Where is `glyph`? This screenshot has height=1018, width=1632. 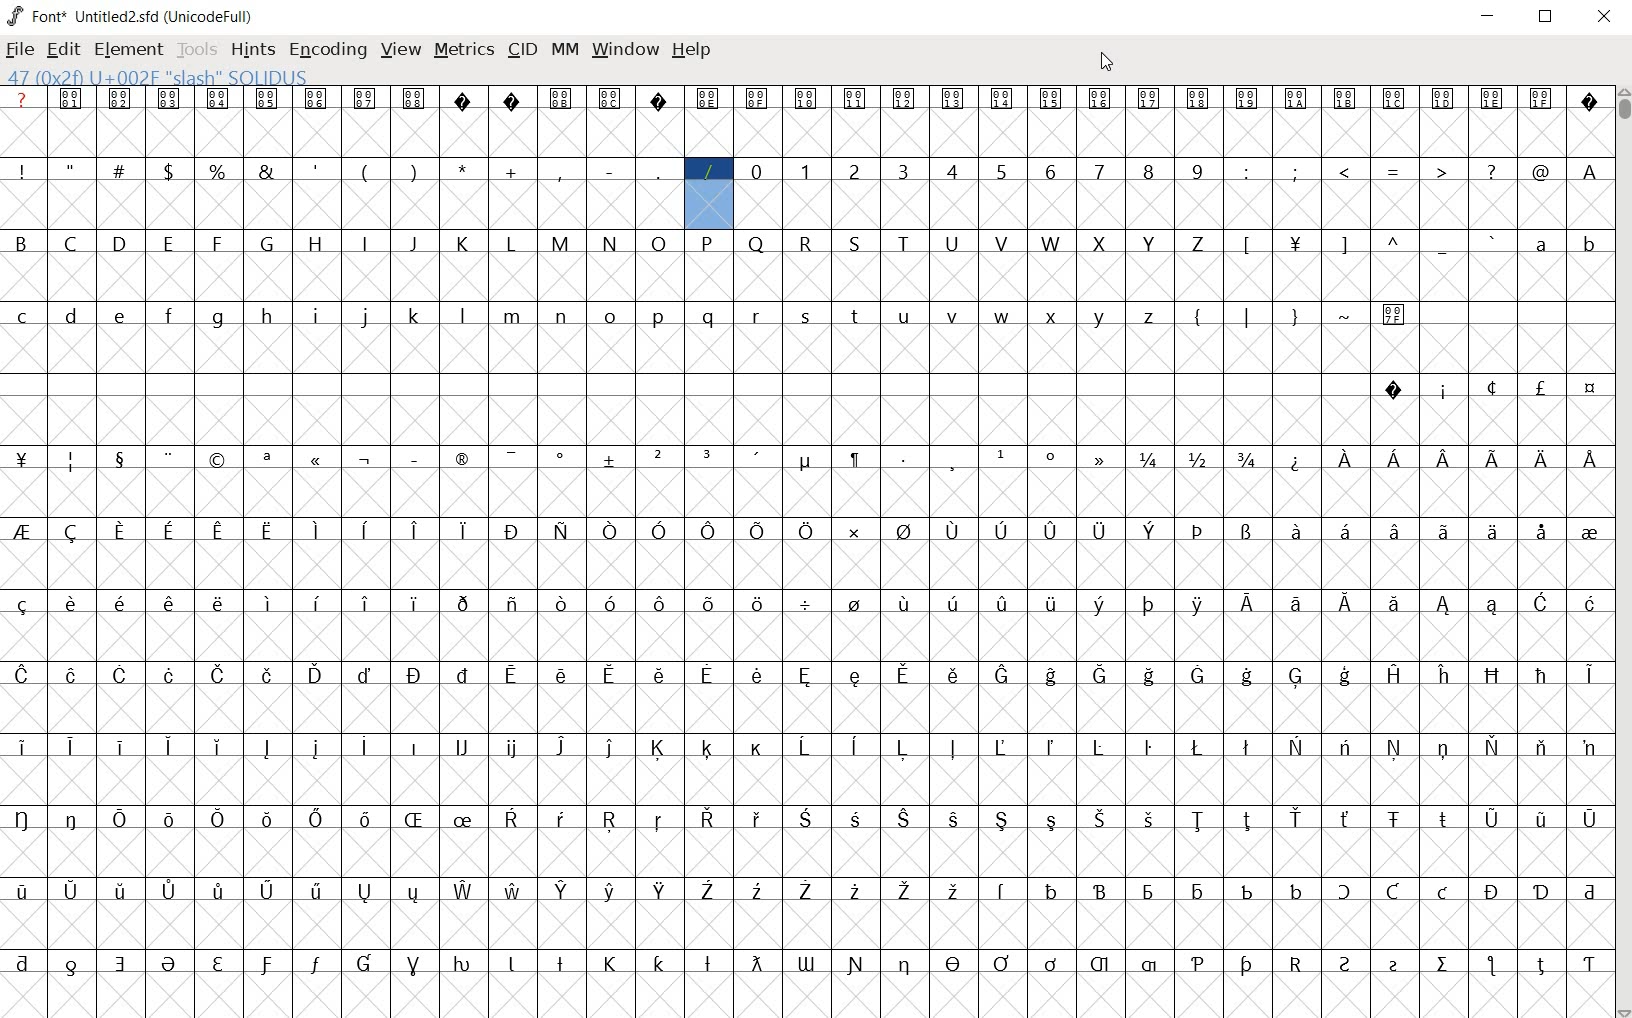 glyph is located at coordinates (805, 964).